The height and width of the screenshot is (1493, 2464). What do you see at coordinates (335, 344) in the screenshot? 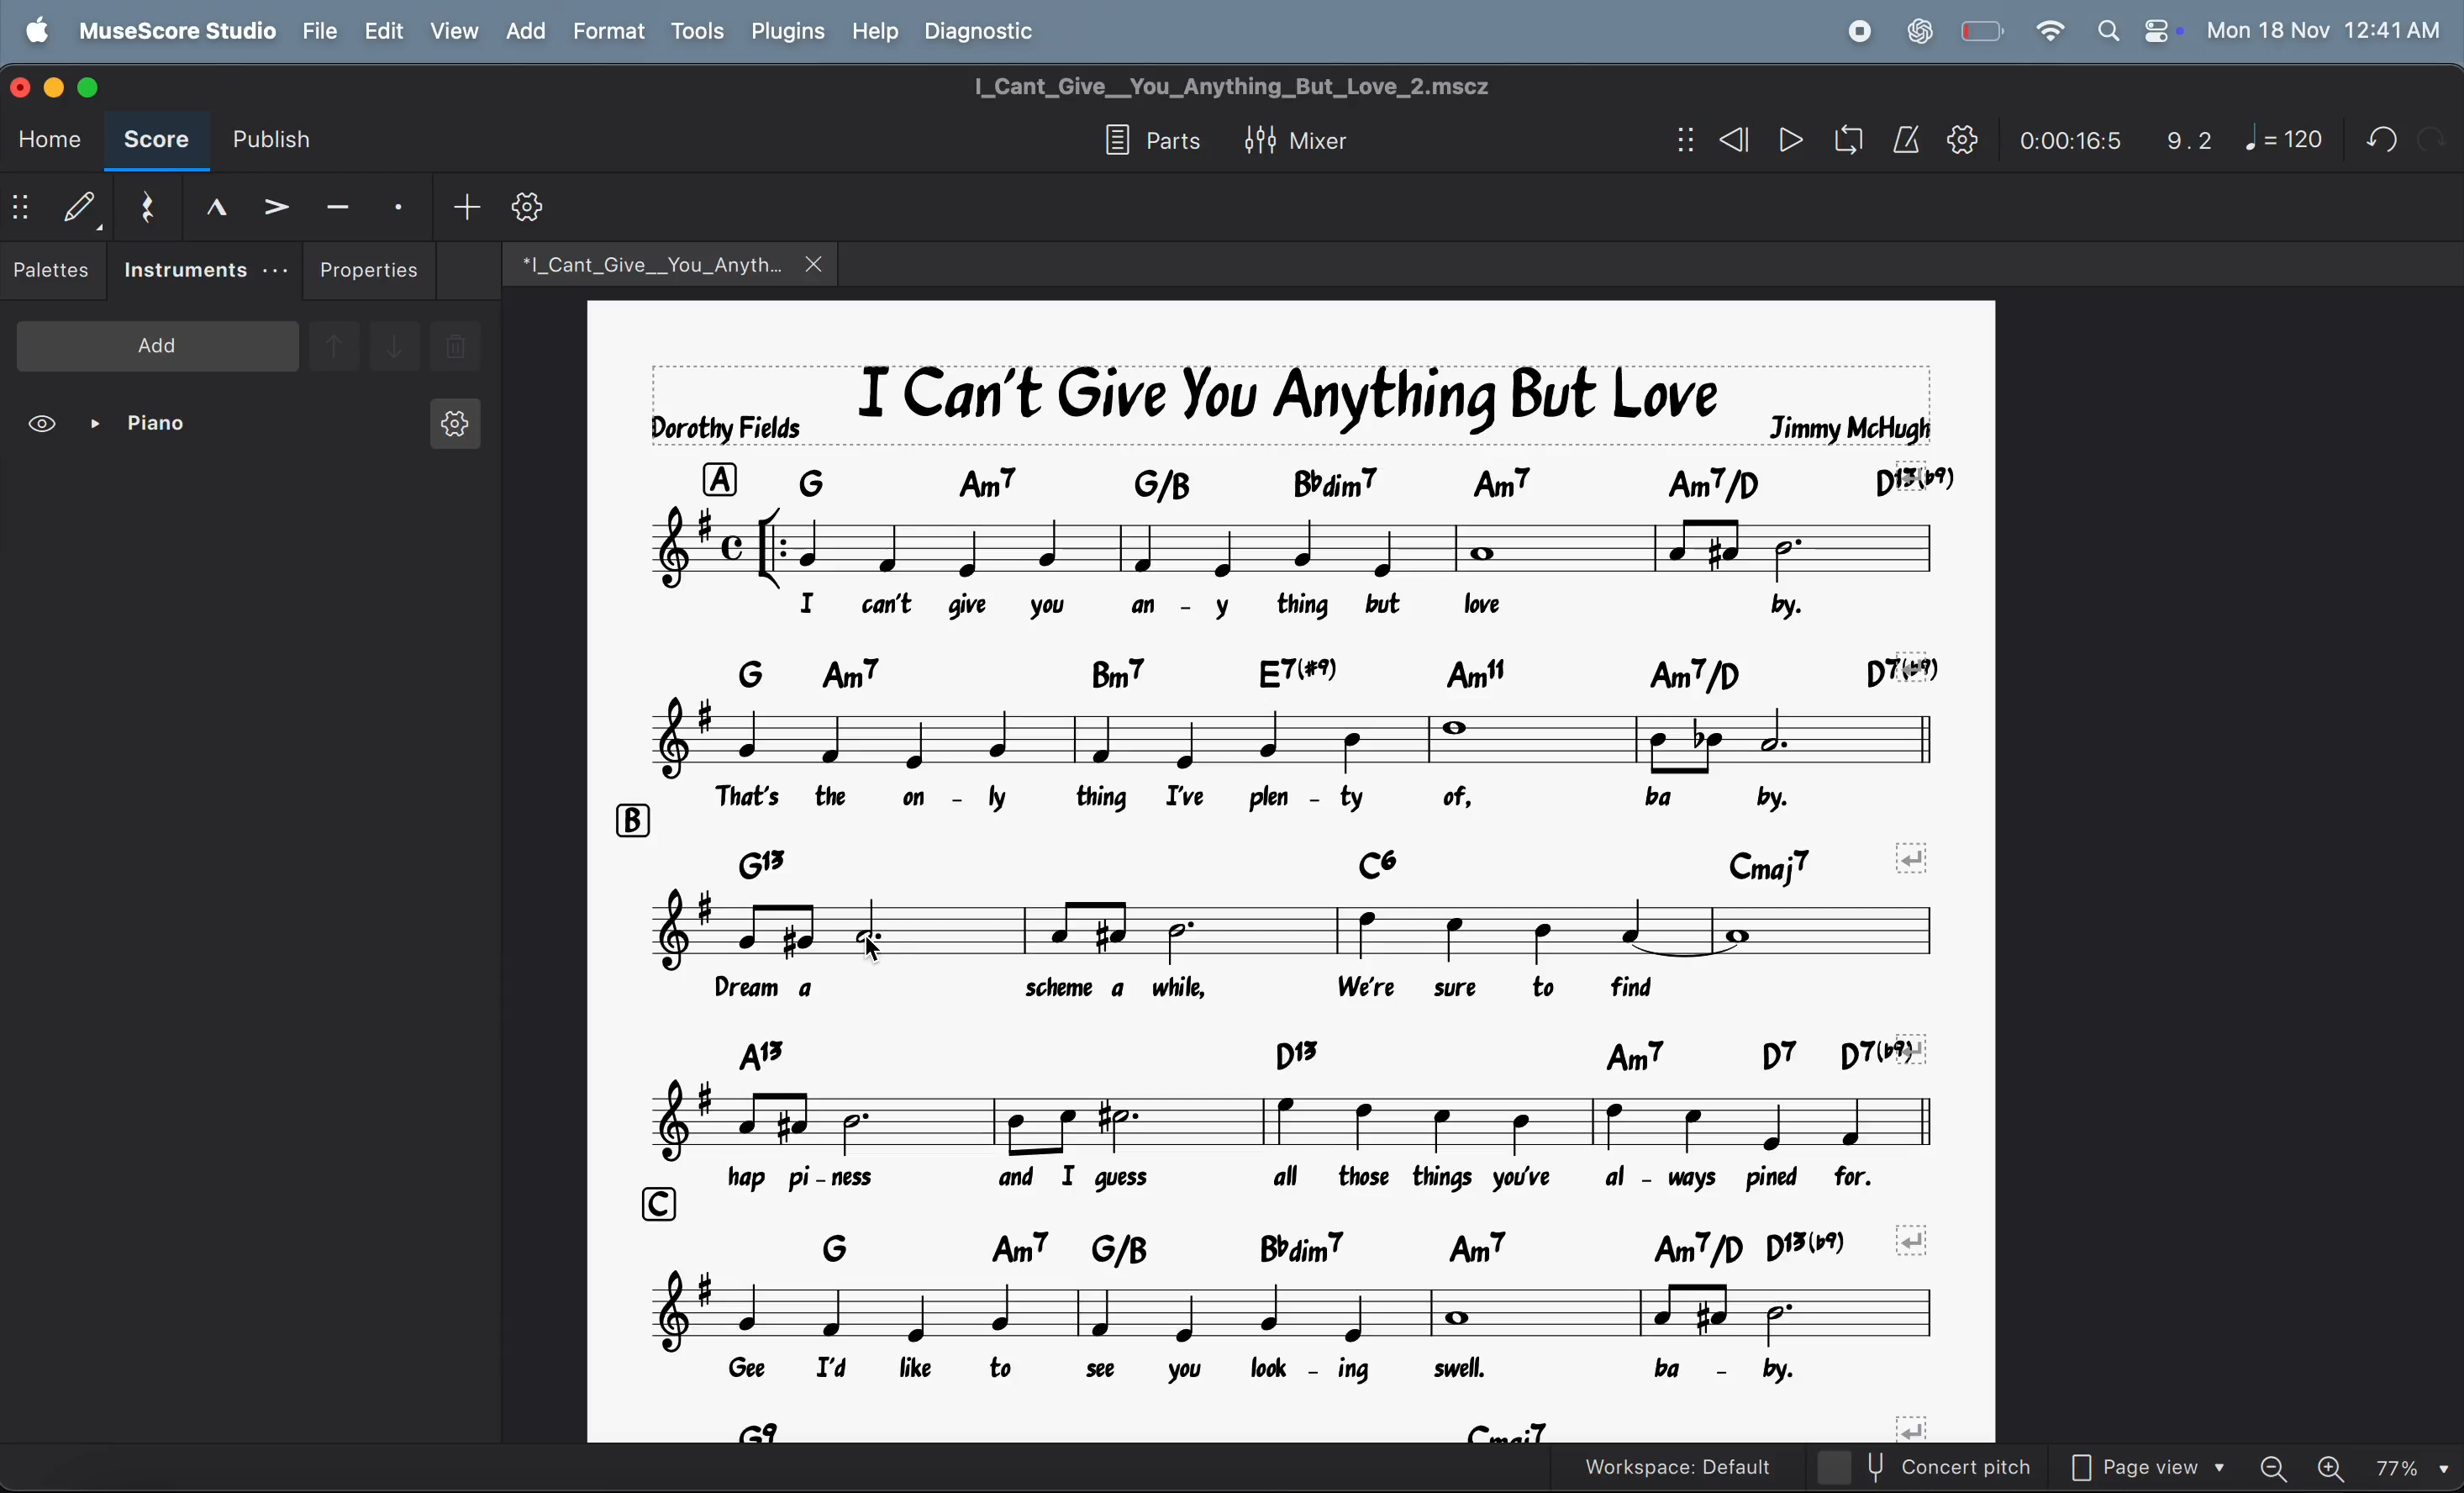
I see `go upward` at bounding box center [335, 344].